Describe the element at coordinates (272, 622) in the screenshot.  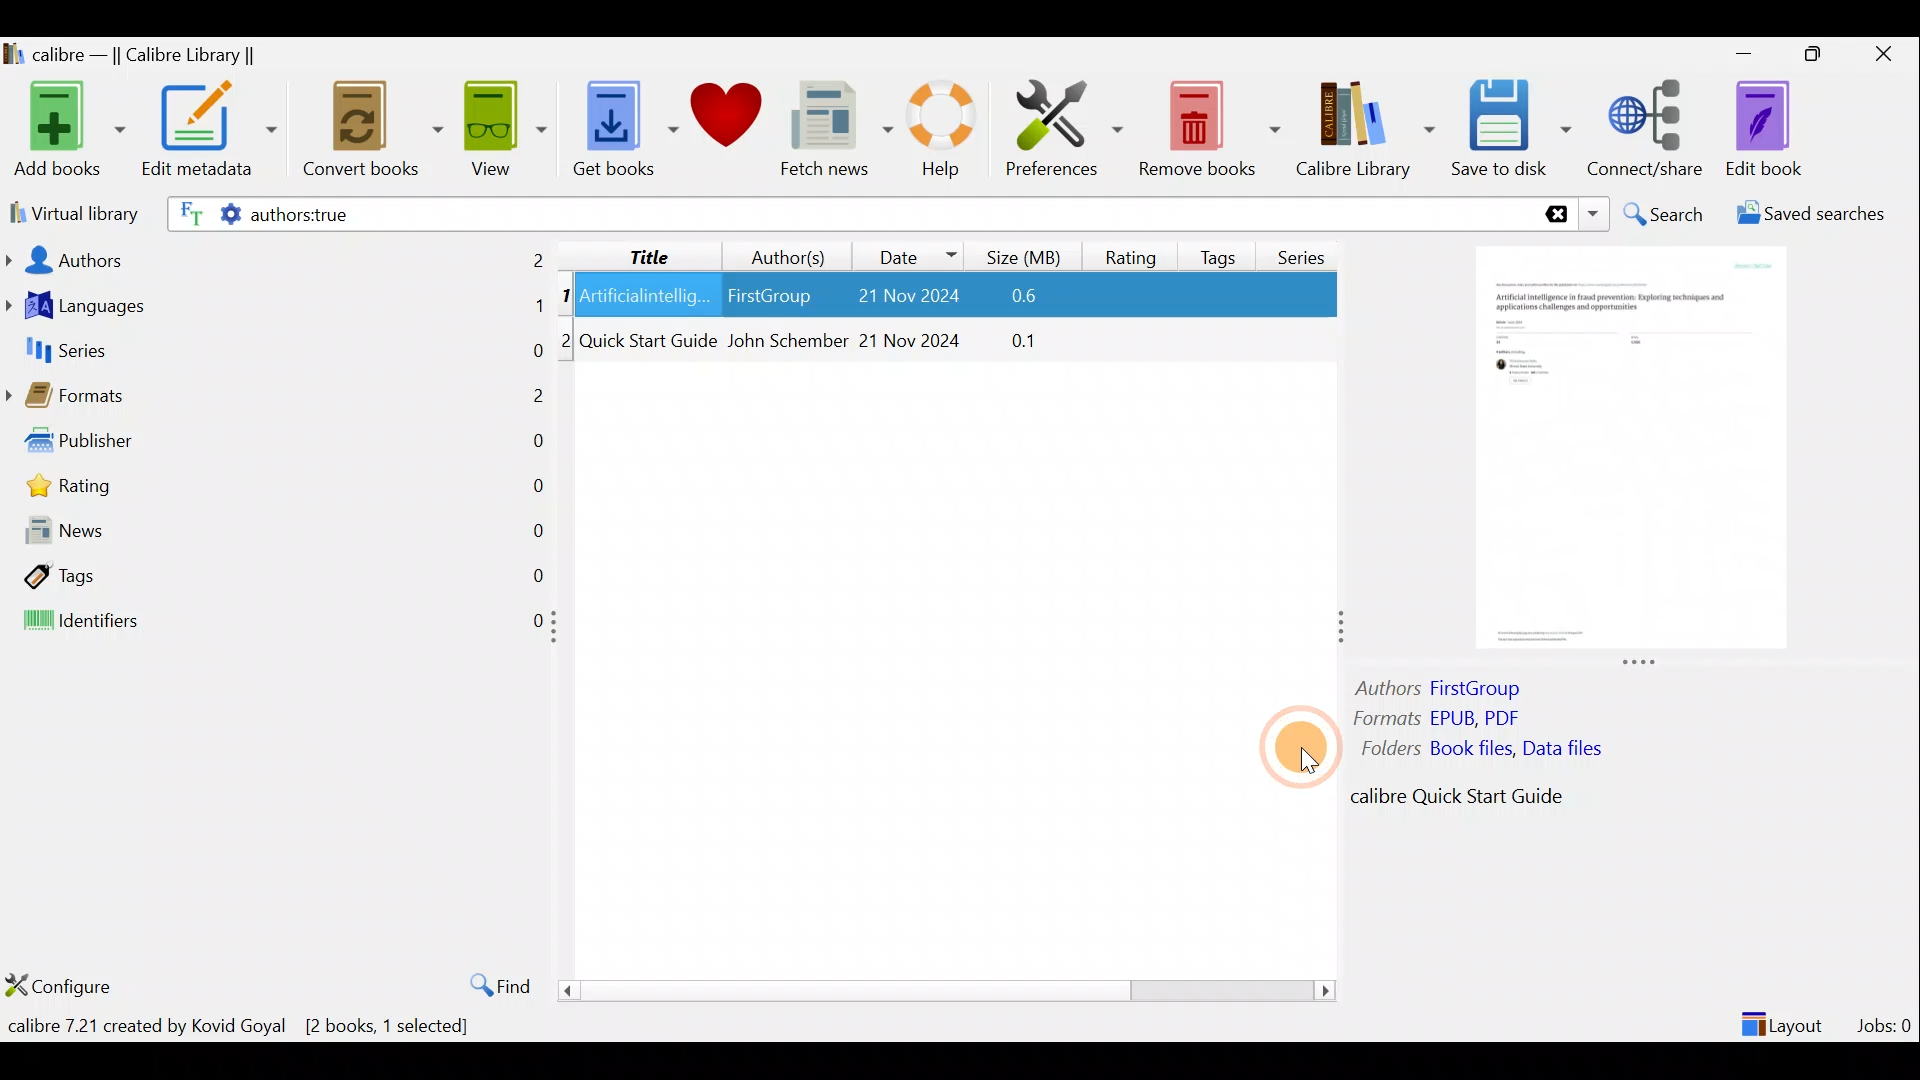
I see `Identifiers` at that location.